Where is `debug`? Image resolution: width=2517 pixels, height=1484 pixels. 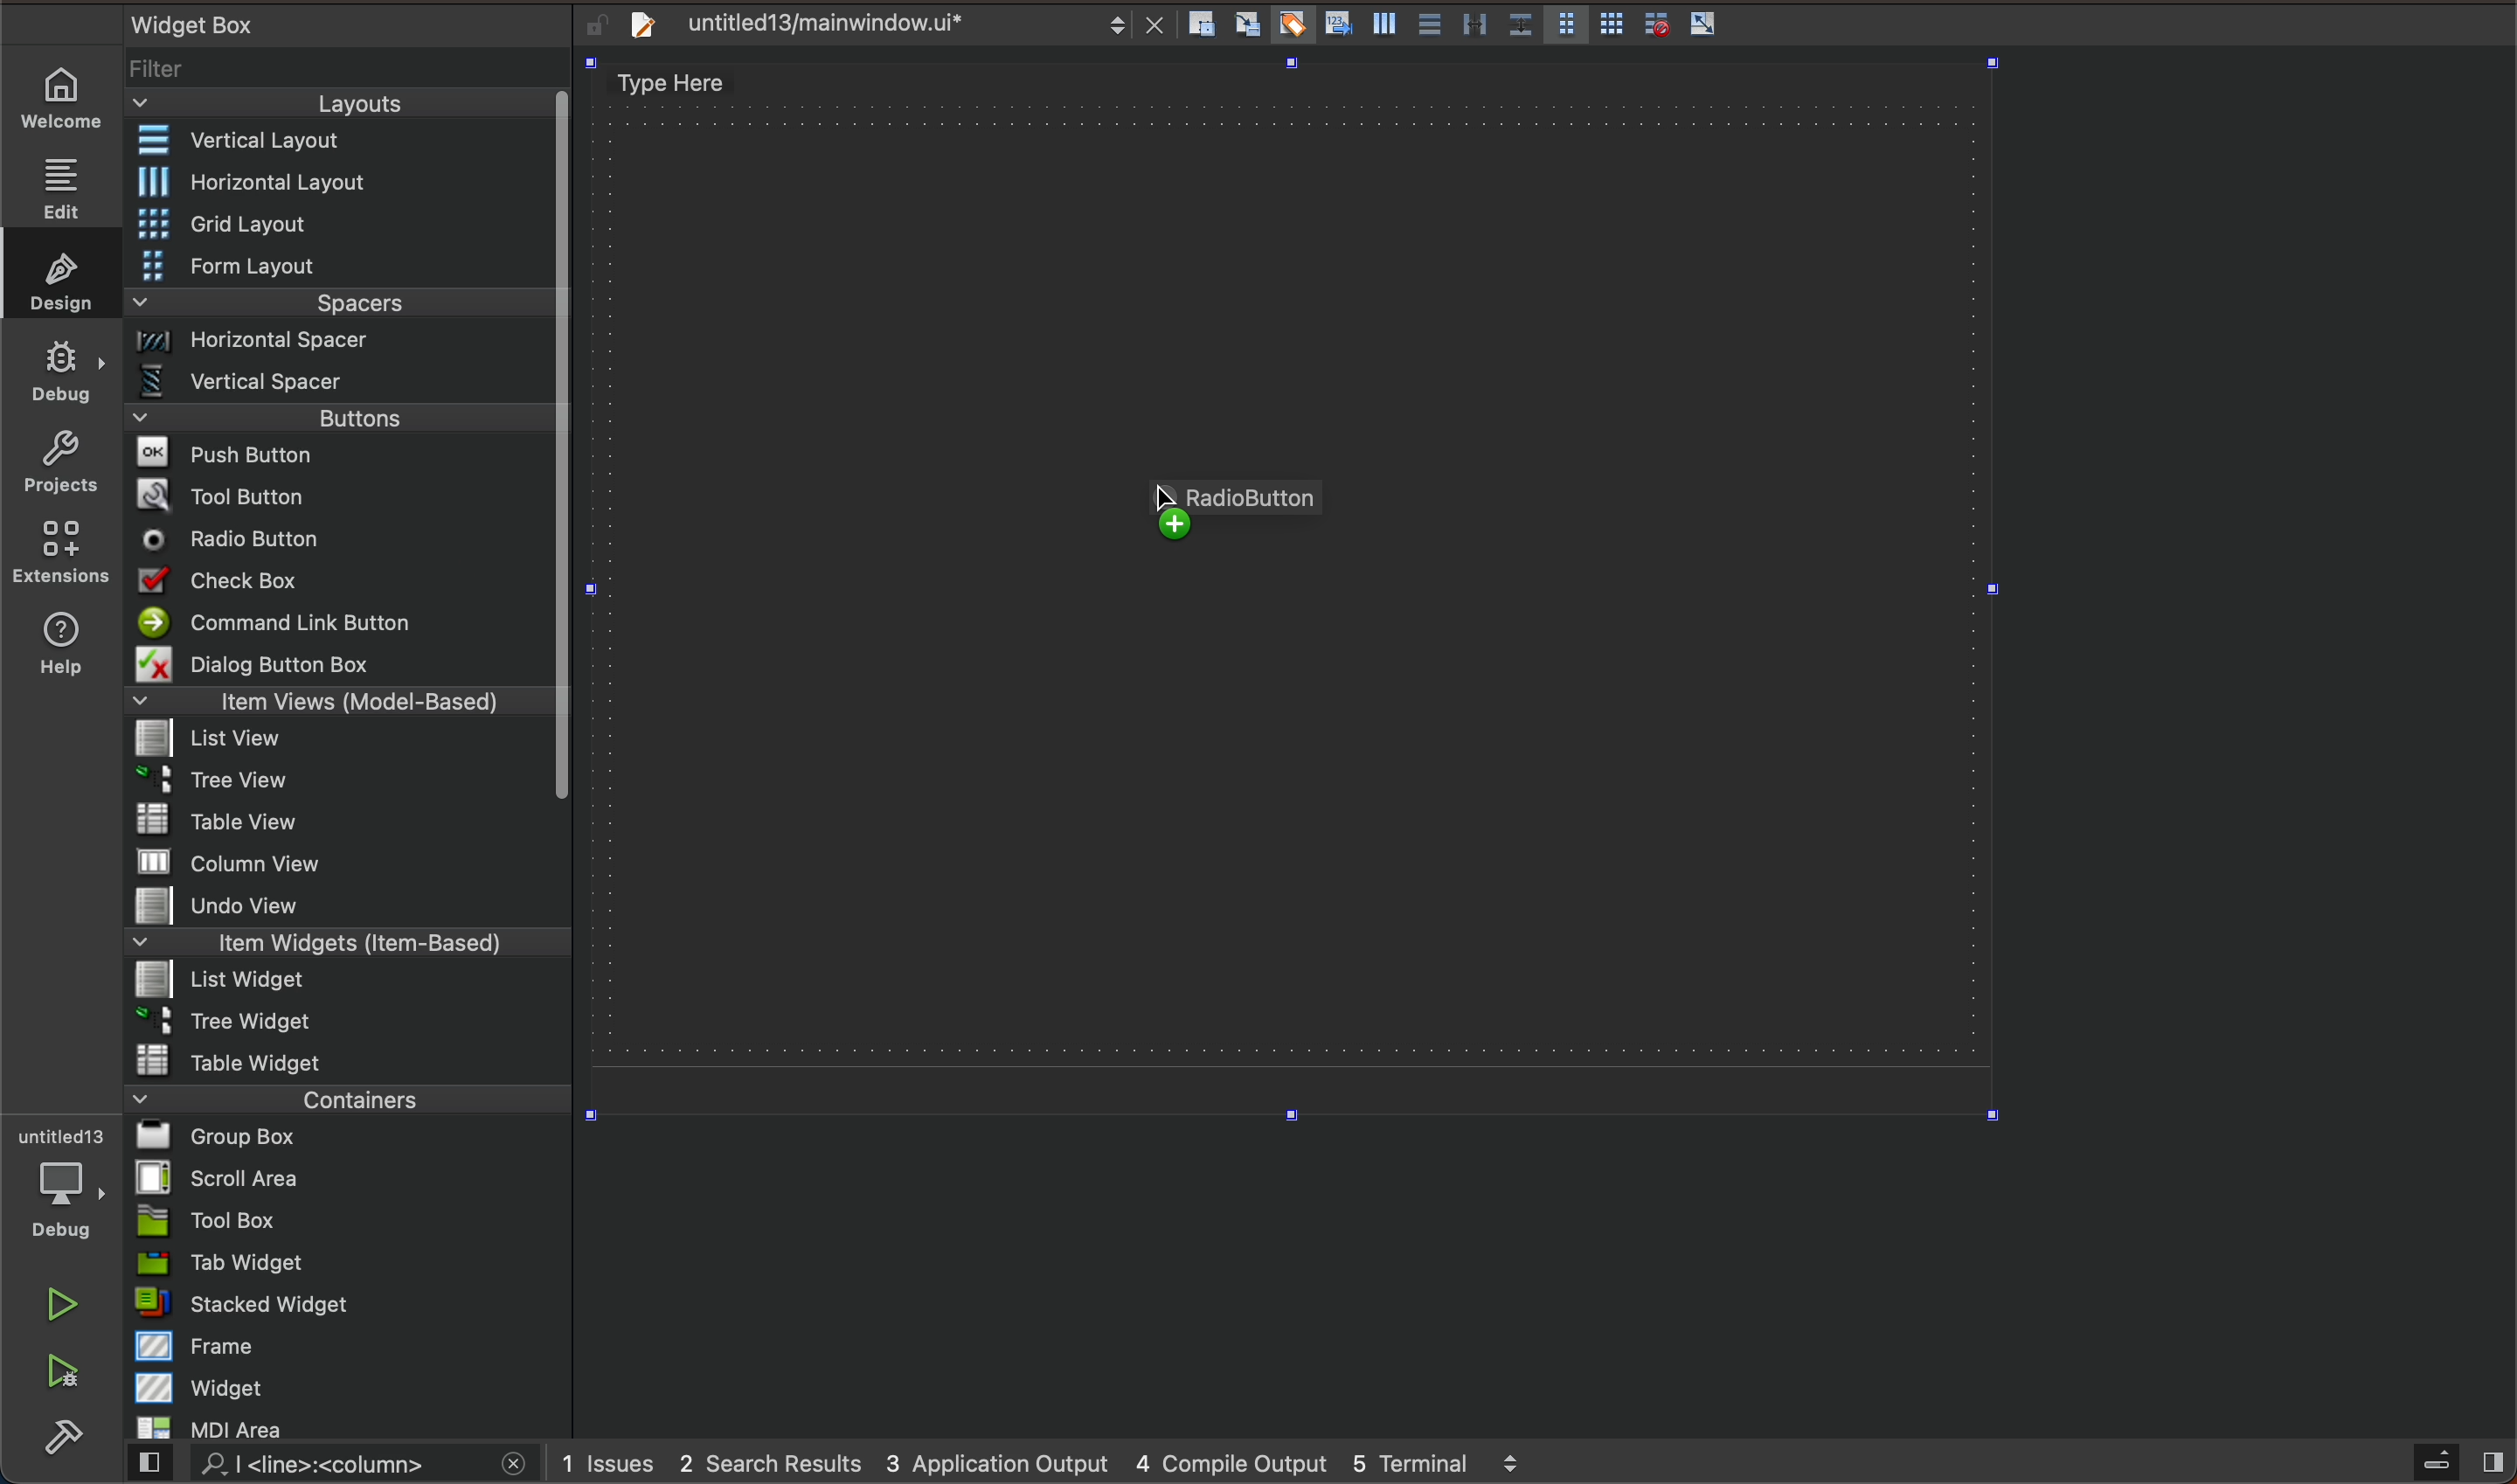
debug is located at coordinates (73, 1185).